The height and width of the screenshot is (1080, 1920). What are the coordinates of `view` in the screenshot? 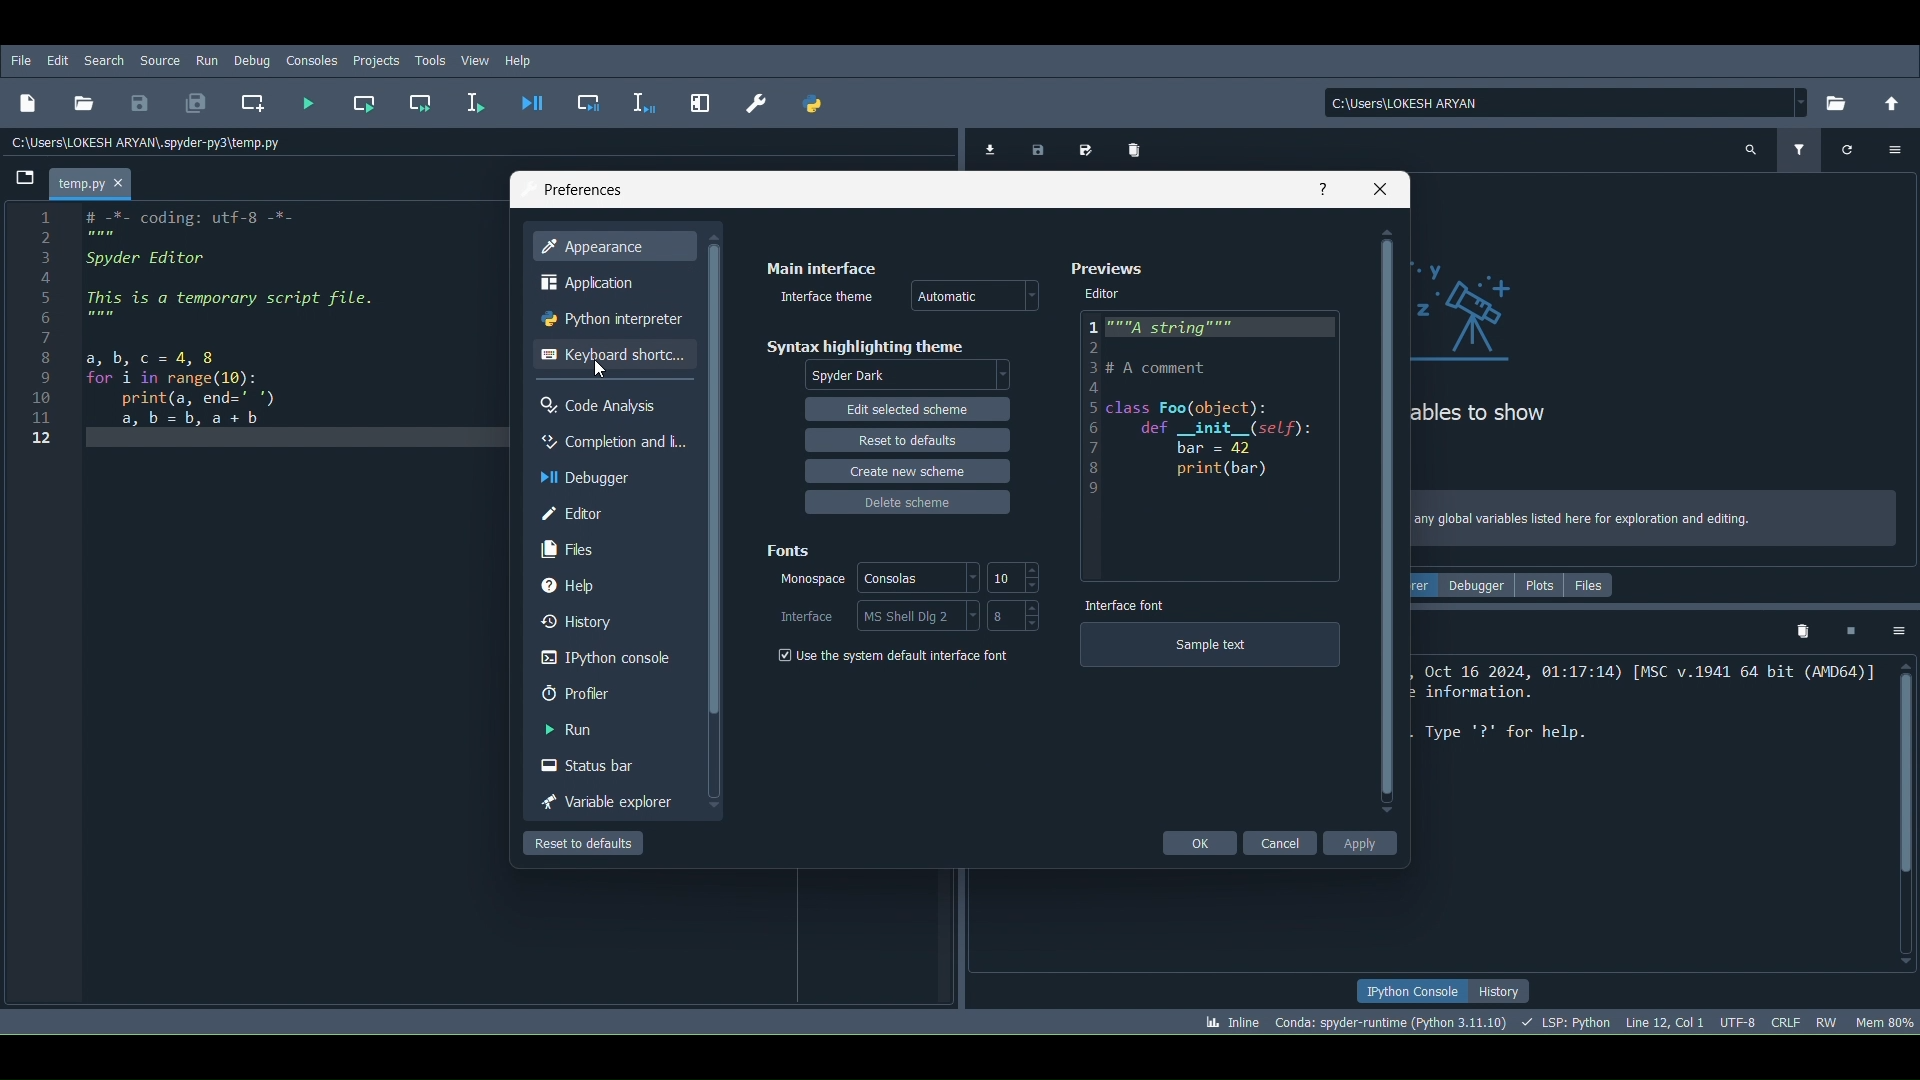 It's located at (477, 58).